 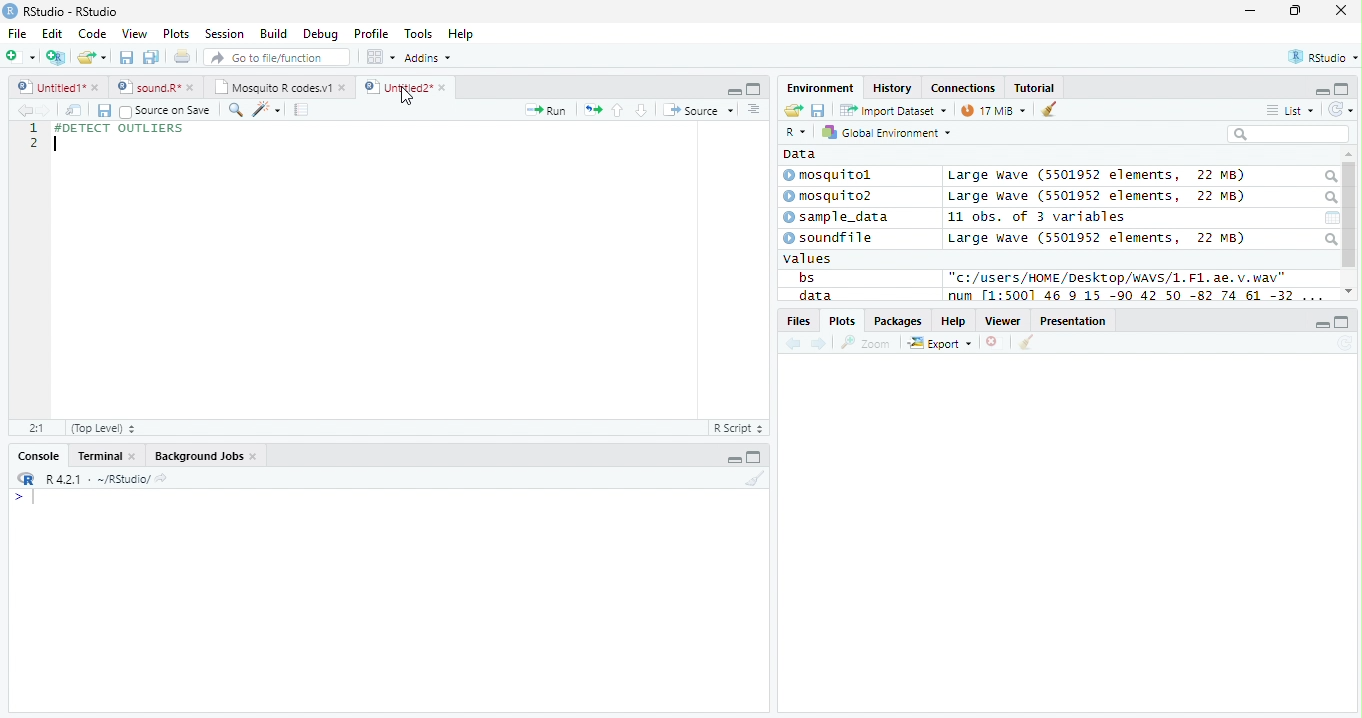 What do you see at coordinates (21, 57) in the screenshot?
I see `new file` at bounding box center [21, 57].